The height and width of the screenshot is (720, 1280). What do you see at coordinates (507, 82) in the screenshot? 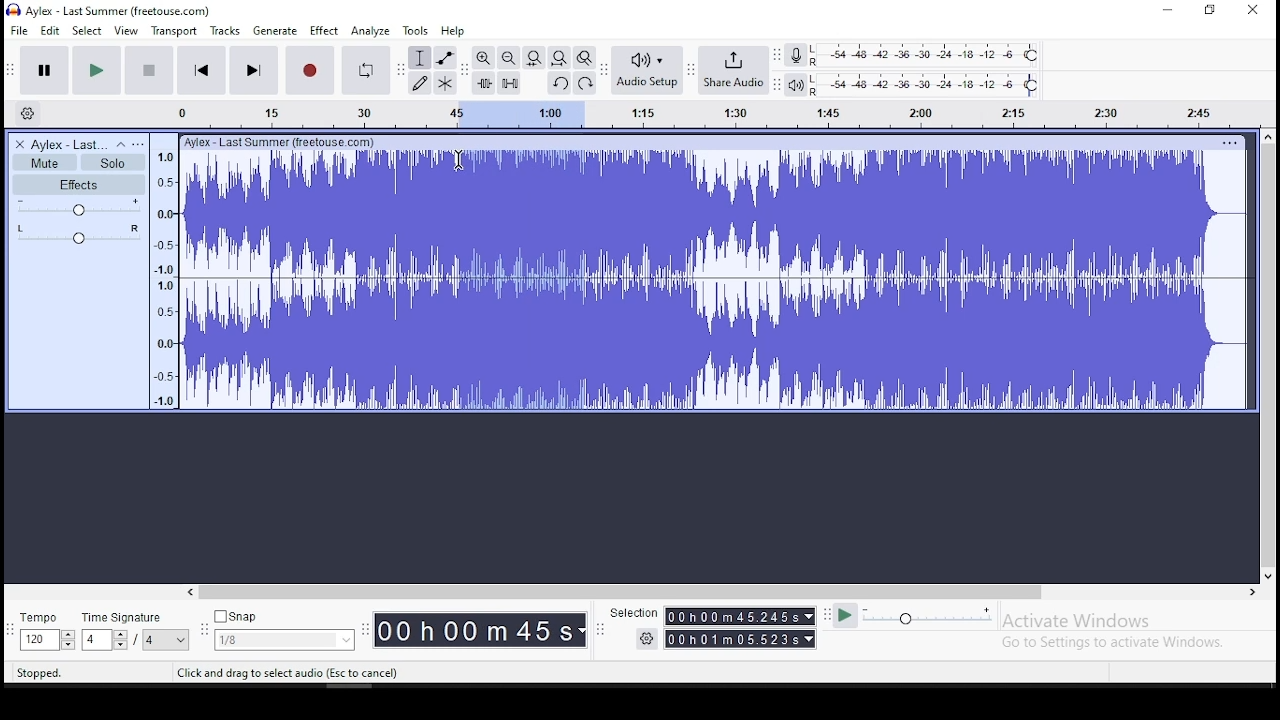
I see `silence audio signal` at bounding box center [507, 82].